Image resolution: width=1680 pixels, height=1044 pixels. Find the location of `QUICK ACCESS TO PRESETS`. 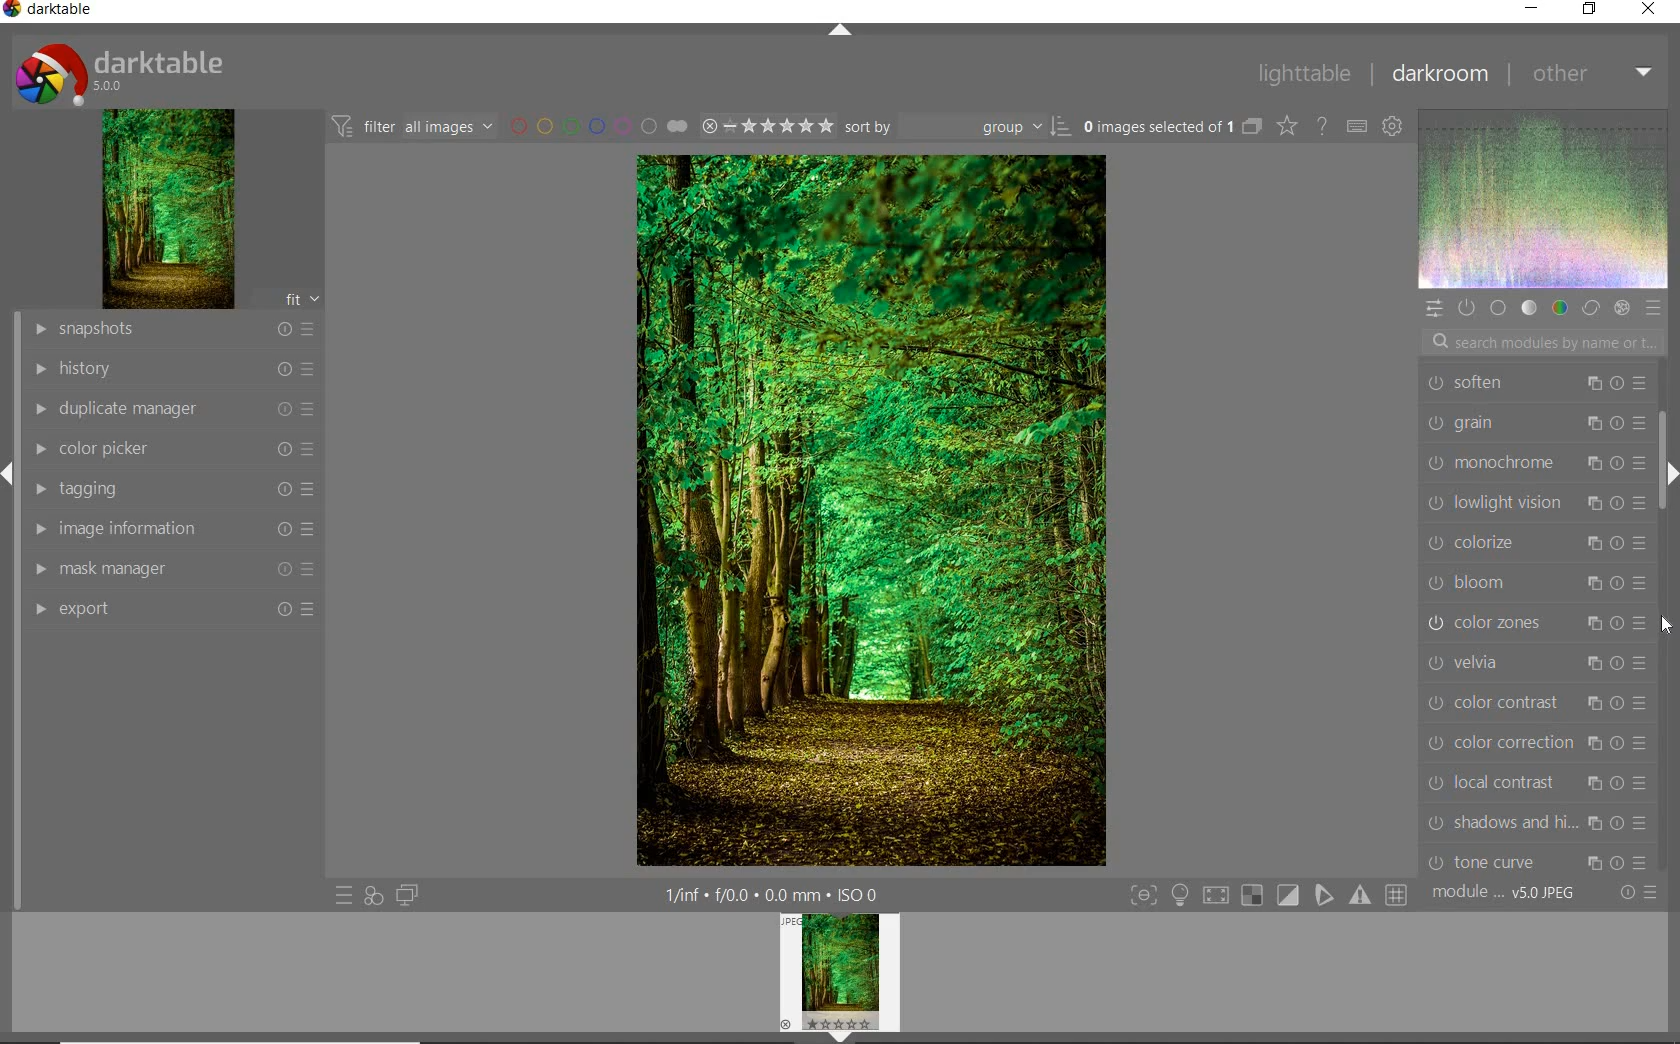

QUICK ACCESS TO PRESETS is located at coordinates (343, 894).